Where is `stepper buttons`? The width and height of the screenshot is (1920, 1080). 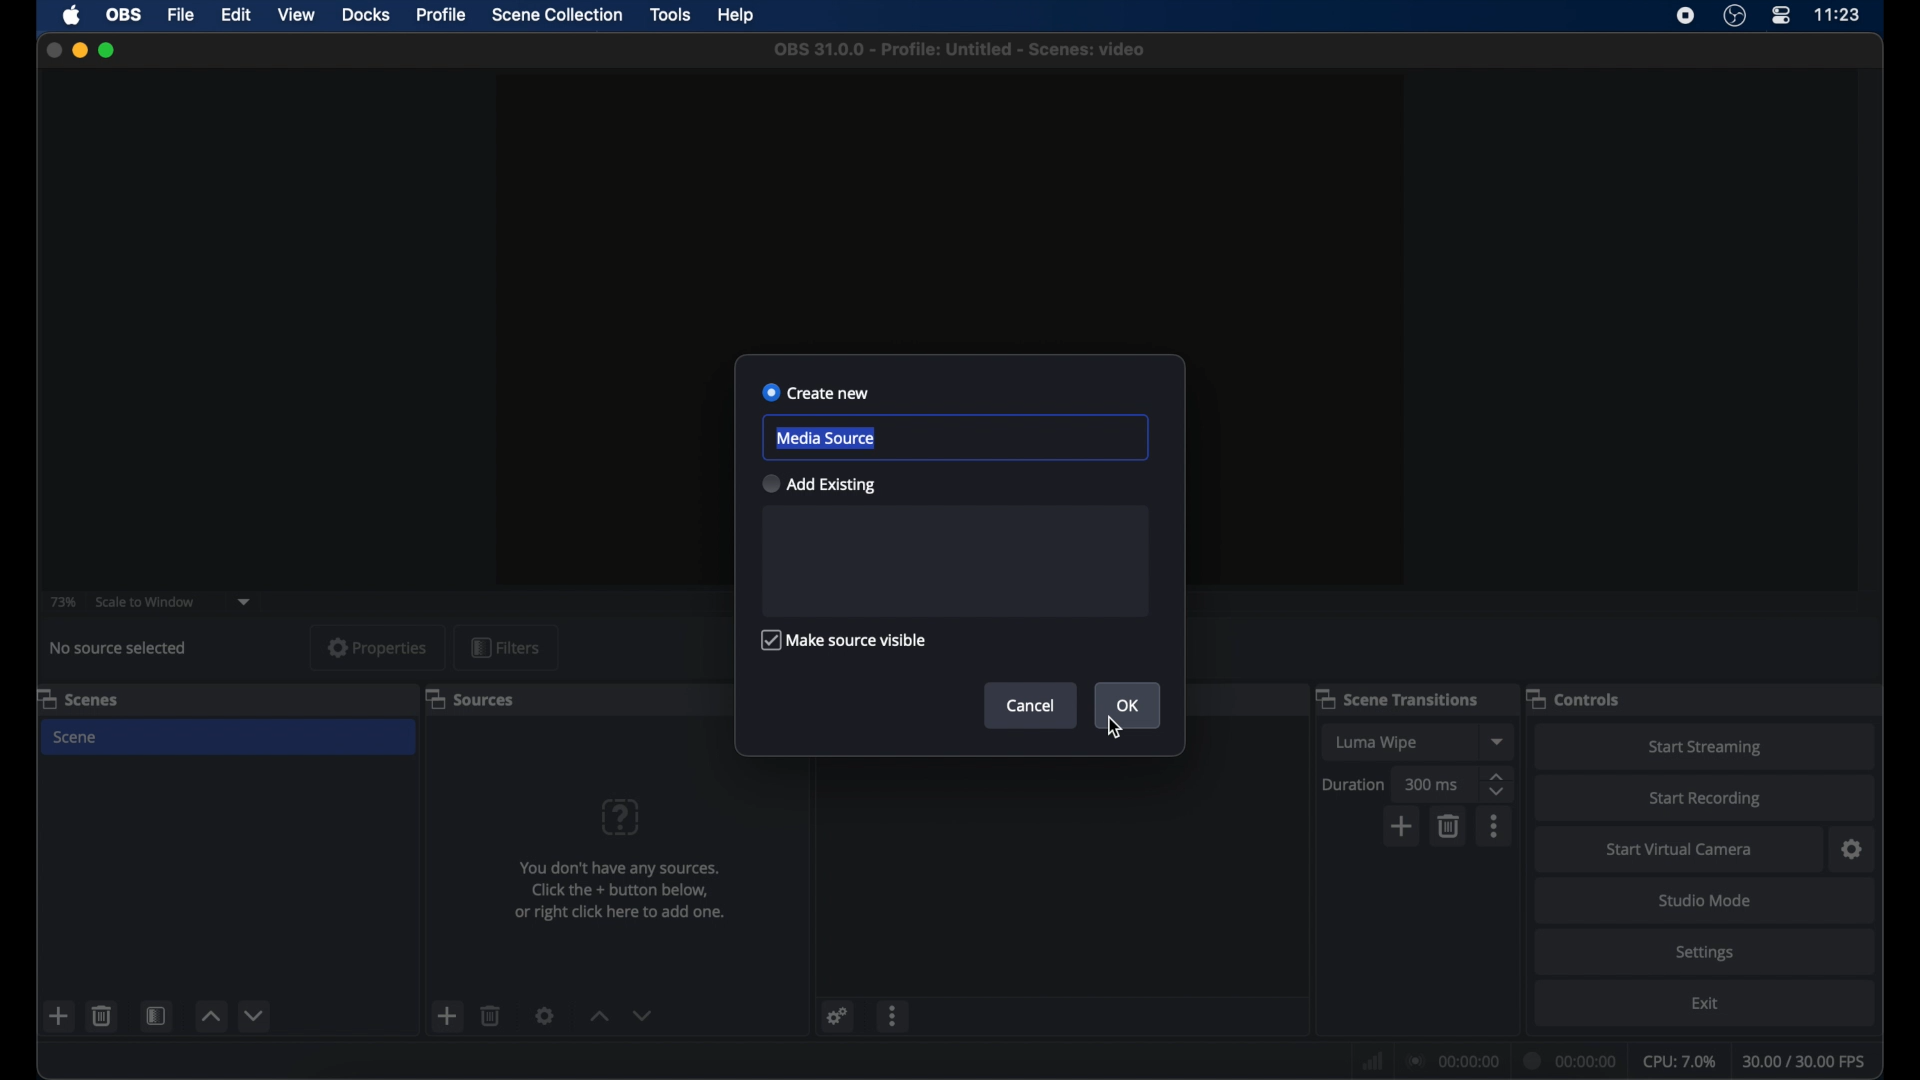
stepper buttons is located at coordinates (1496, 785).